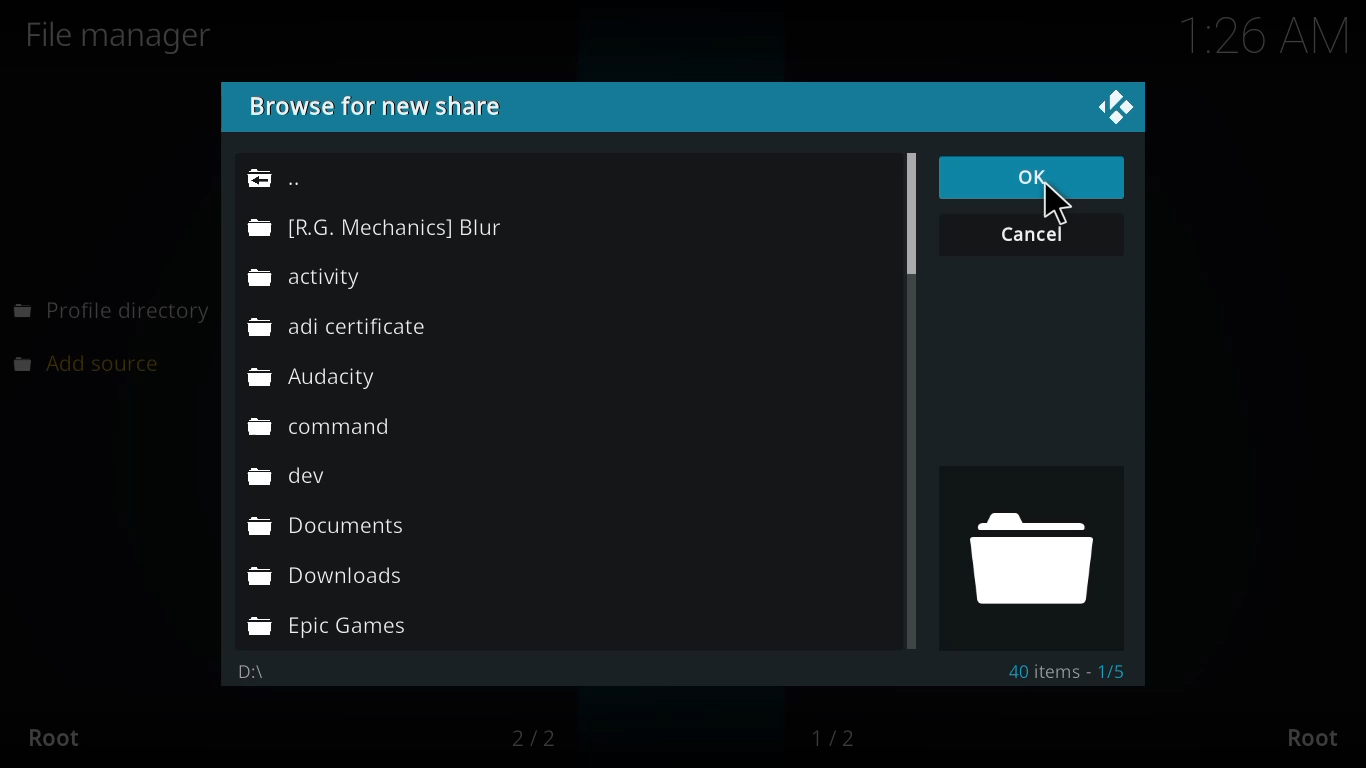 The height and width of the screenshot is (768, 1366). What do you see at coordinates (298, 477) in the screenshot?
I see `file` at bounding box center [298, 477].